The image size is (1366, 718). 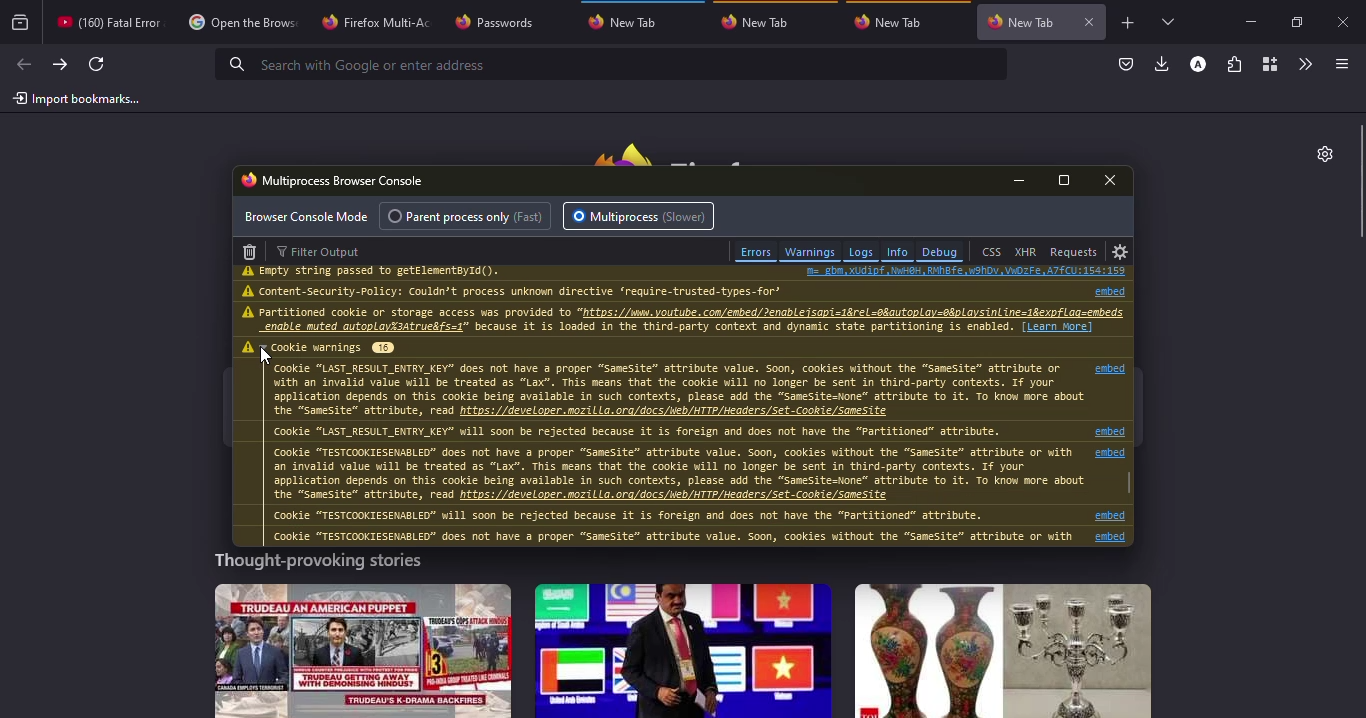 What do you see at coordinates (106, 21) in the screenshot?
I see `tab` at bounding box center [106, 21].